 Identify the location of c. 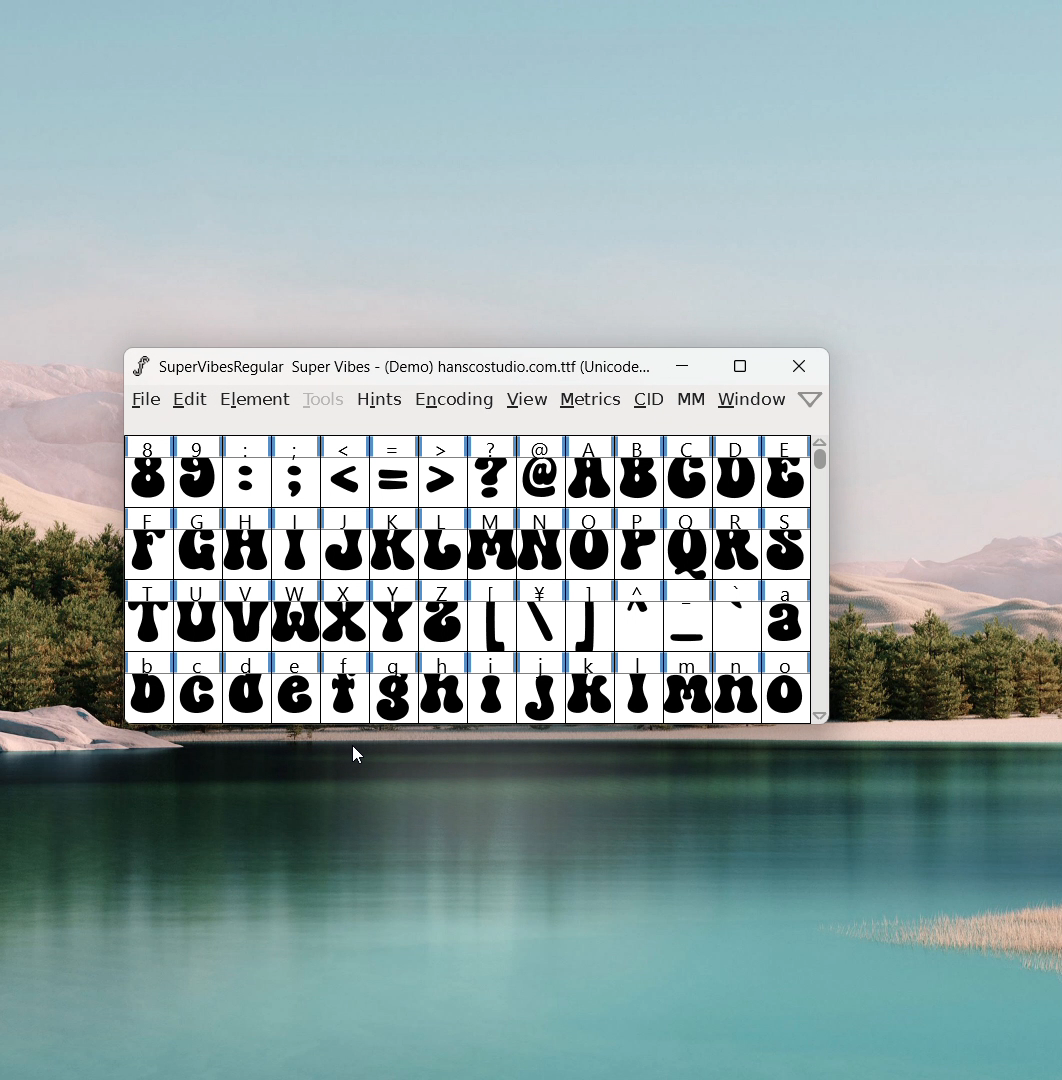
(198, 687).